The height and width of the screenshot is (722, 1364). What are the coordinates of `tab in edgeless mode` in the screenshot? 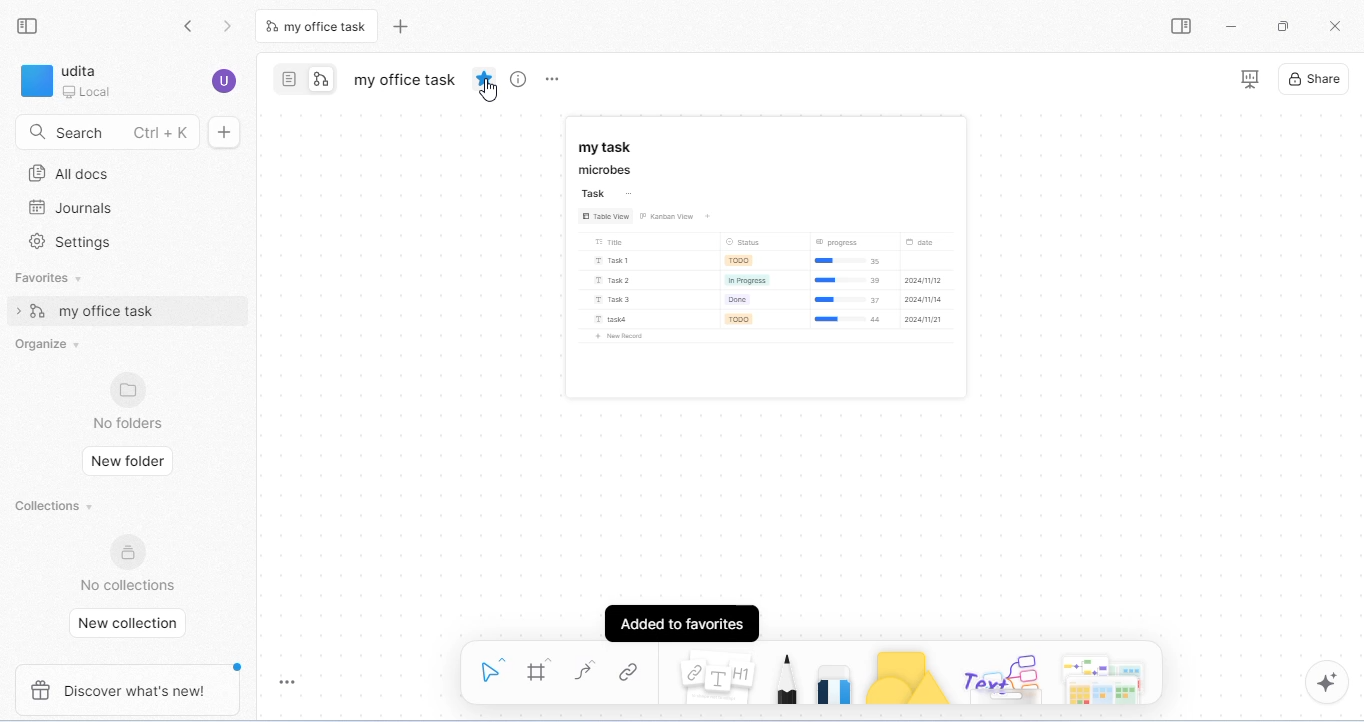 It's located at (320, 26).